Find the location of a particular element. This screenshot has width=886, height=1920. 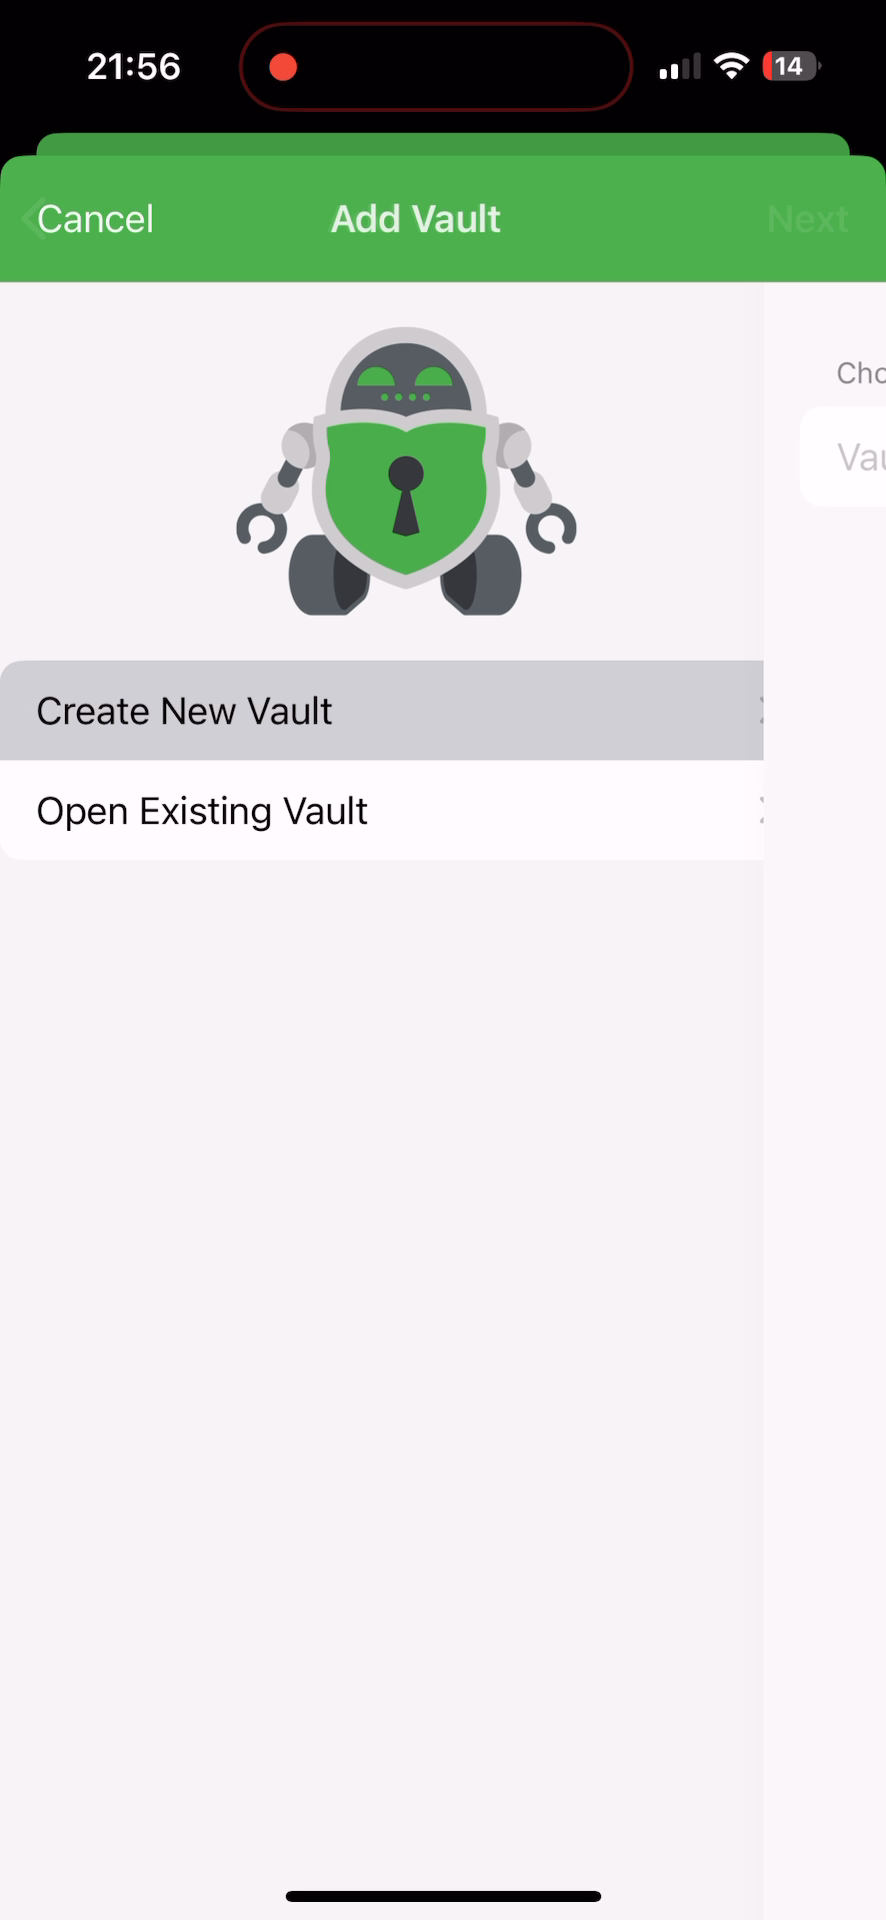

cancel is located at coordinates (98, 221).